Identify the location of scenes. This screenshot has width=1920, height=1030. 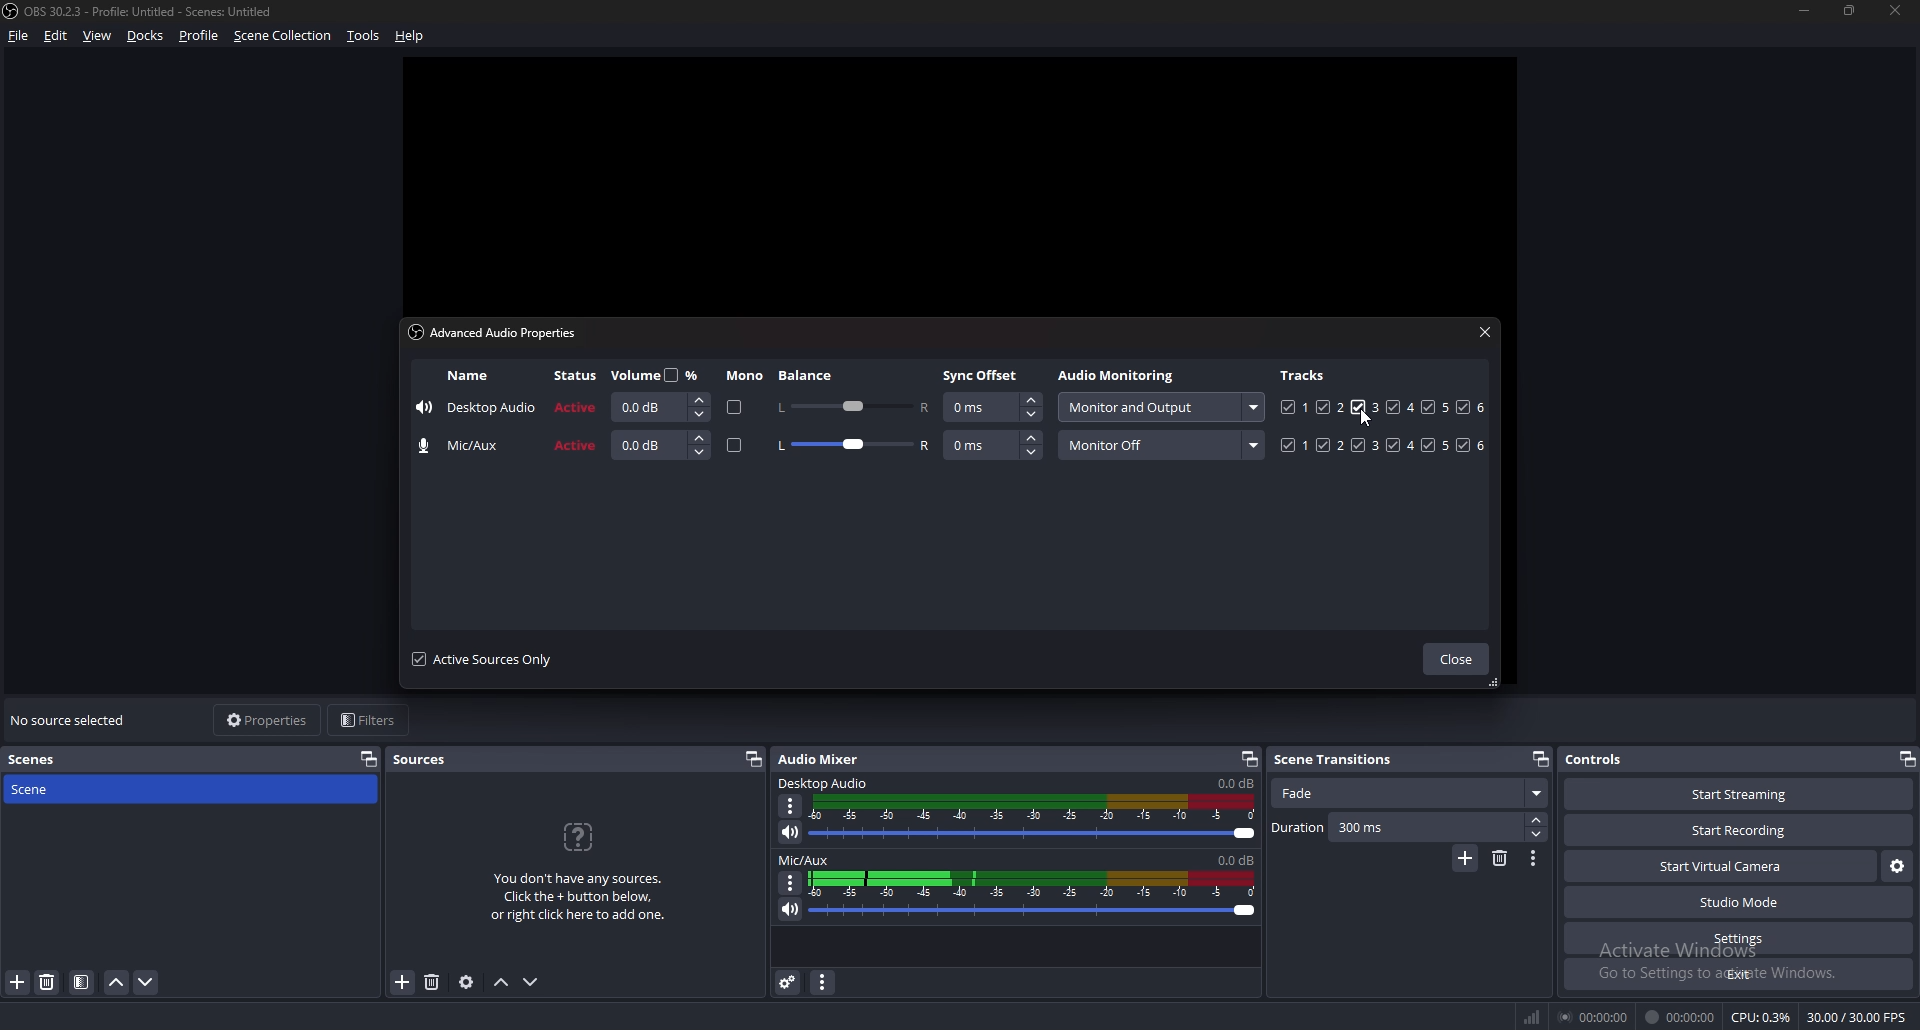
(43, 758).